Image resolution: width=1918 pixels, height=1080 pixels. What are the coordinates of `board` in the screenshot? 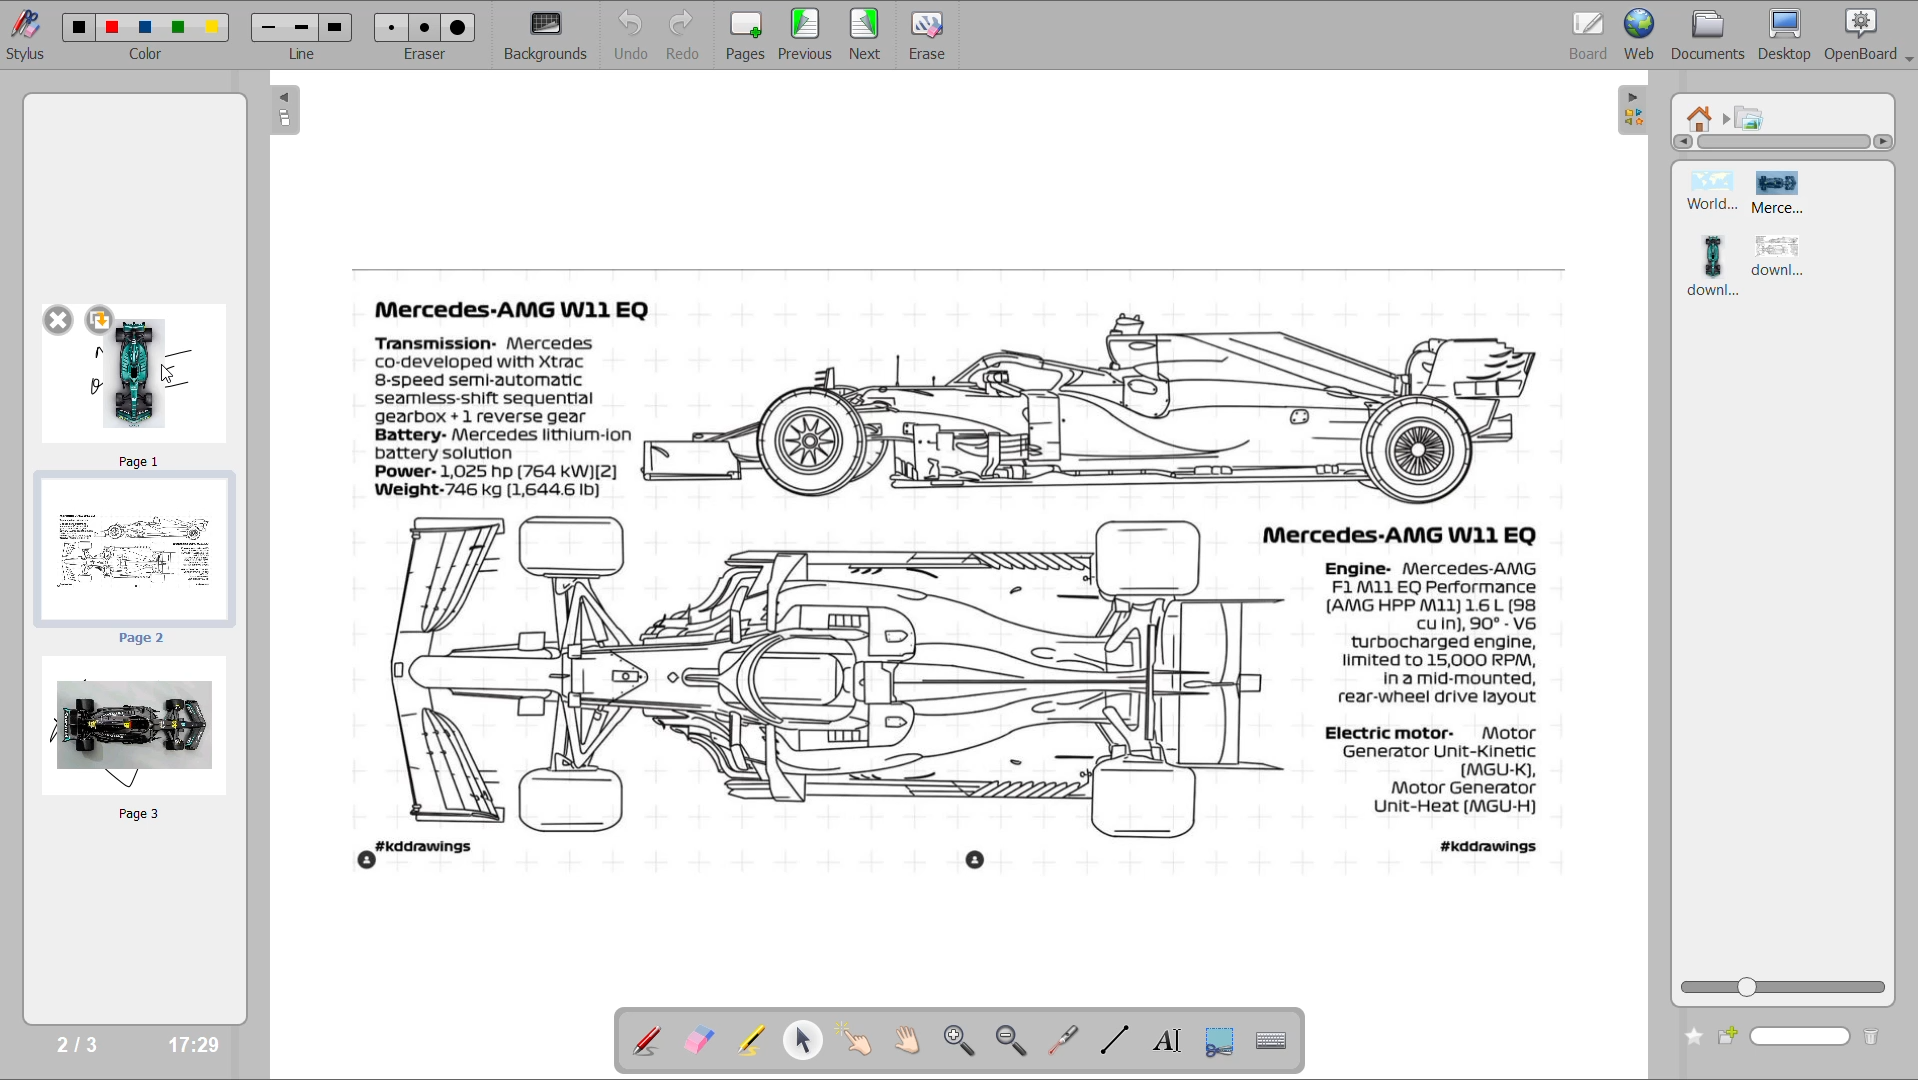 It's located at (1593, 32).